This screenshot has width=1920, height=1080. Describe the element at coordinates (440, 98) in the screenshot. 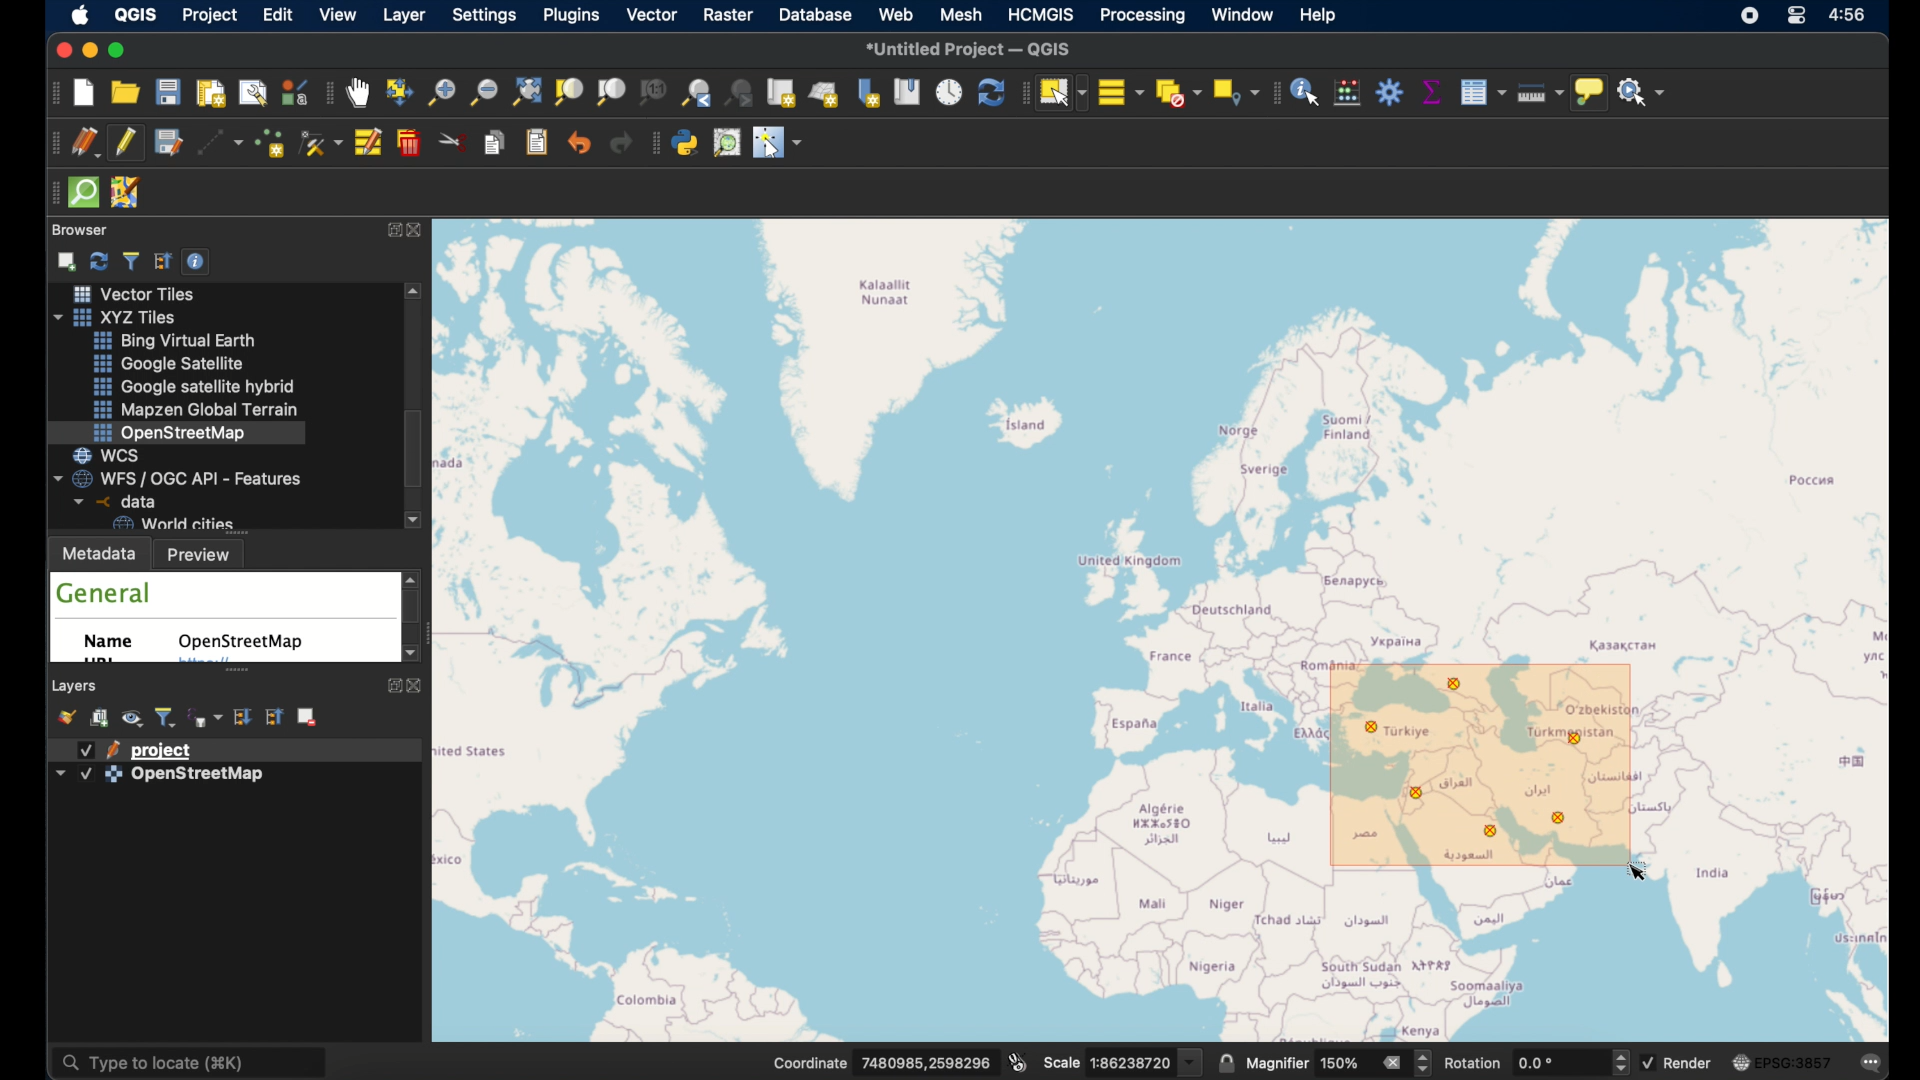

I see `zoom in` at that location.